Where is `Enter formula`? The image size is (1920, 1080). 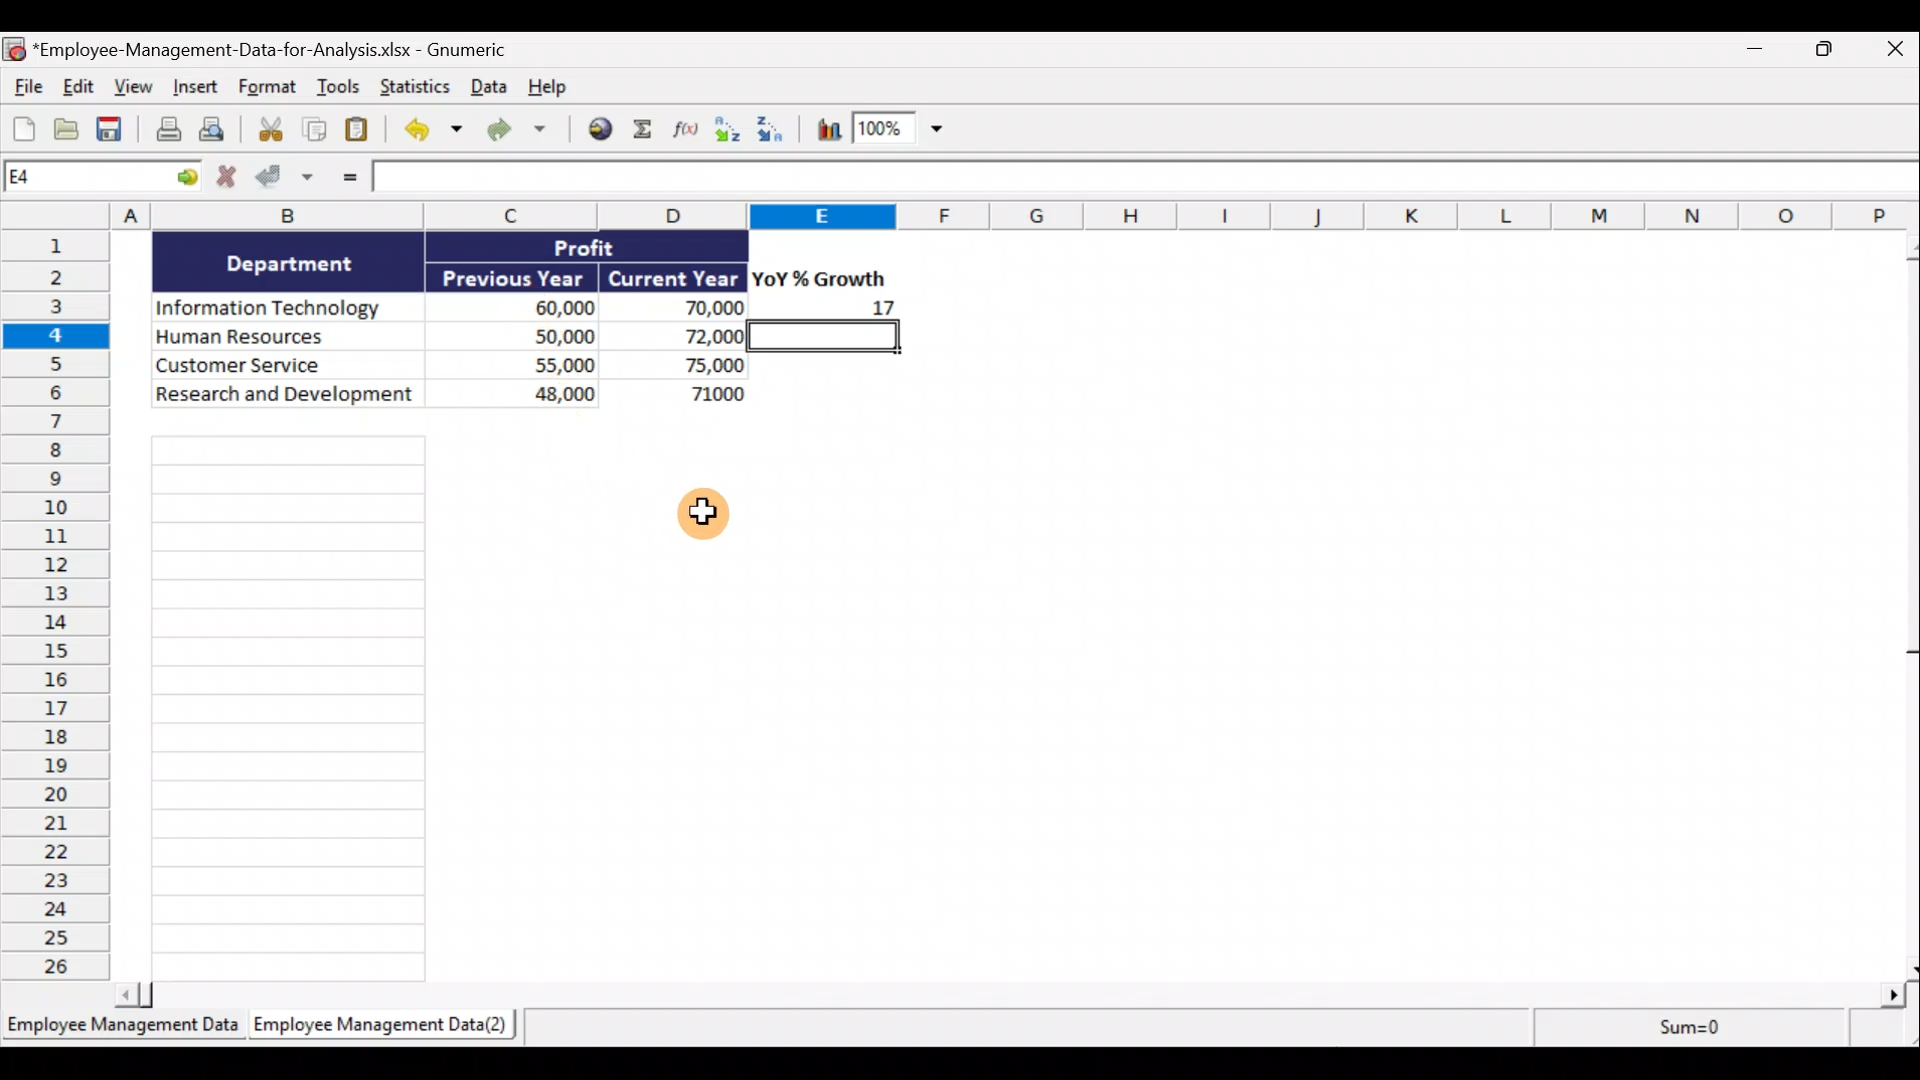 Enter formula is located at coordinates (347, 181).